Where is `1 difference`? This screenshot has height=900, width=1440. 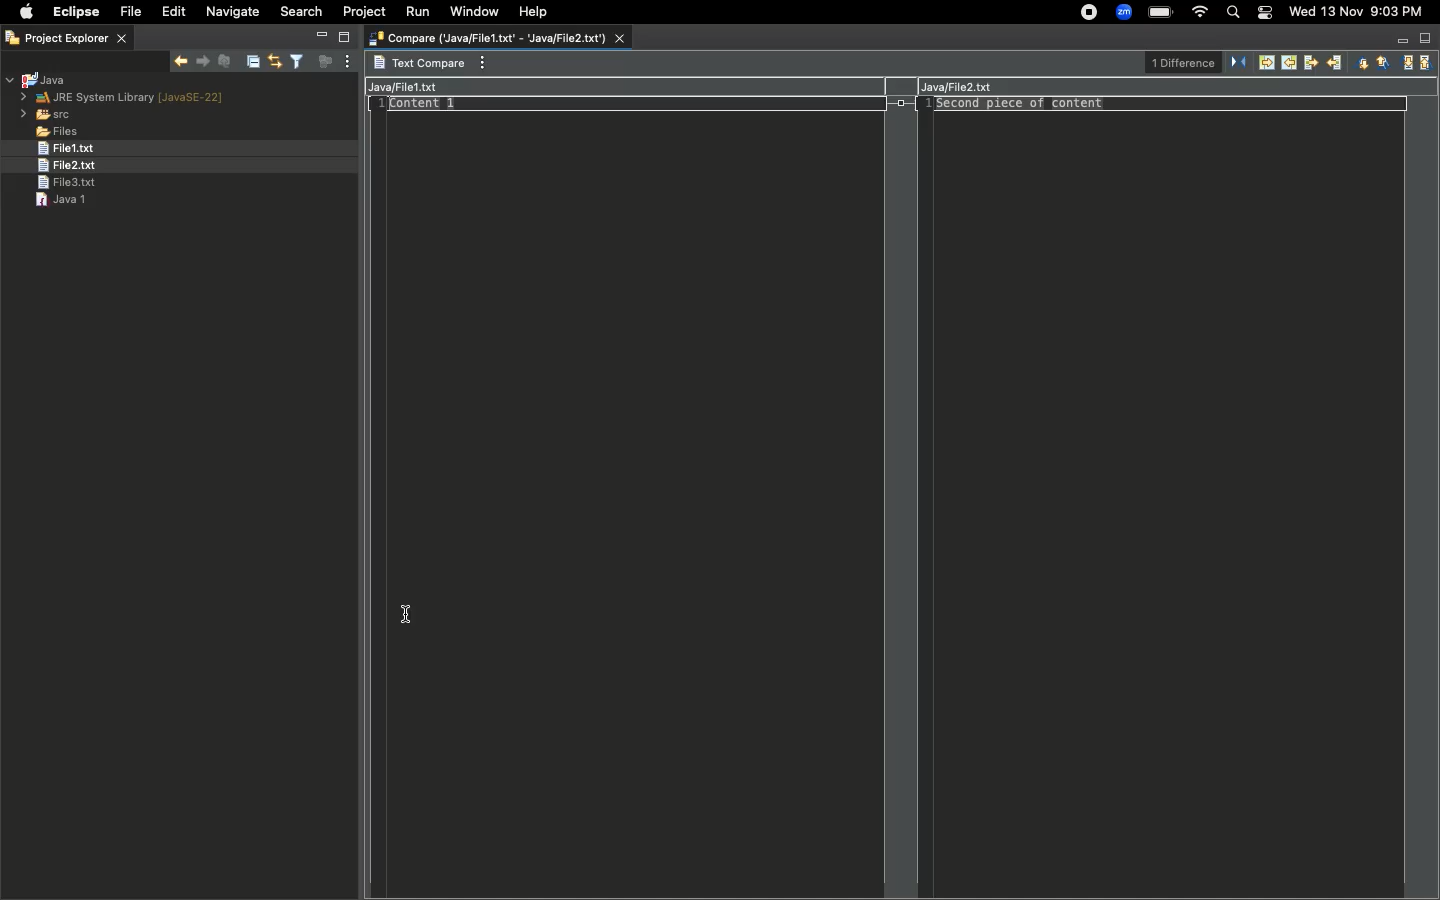 1 difference is located at coordinates (1184, 64).